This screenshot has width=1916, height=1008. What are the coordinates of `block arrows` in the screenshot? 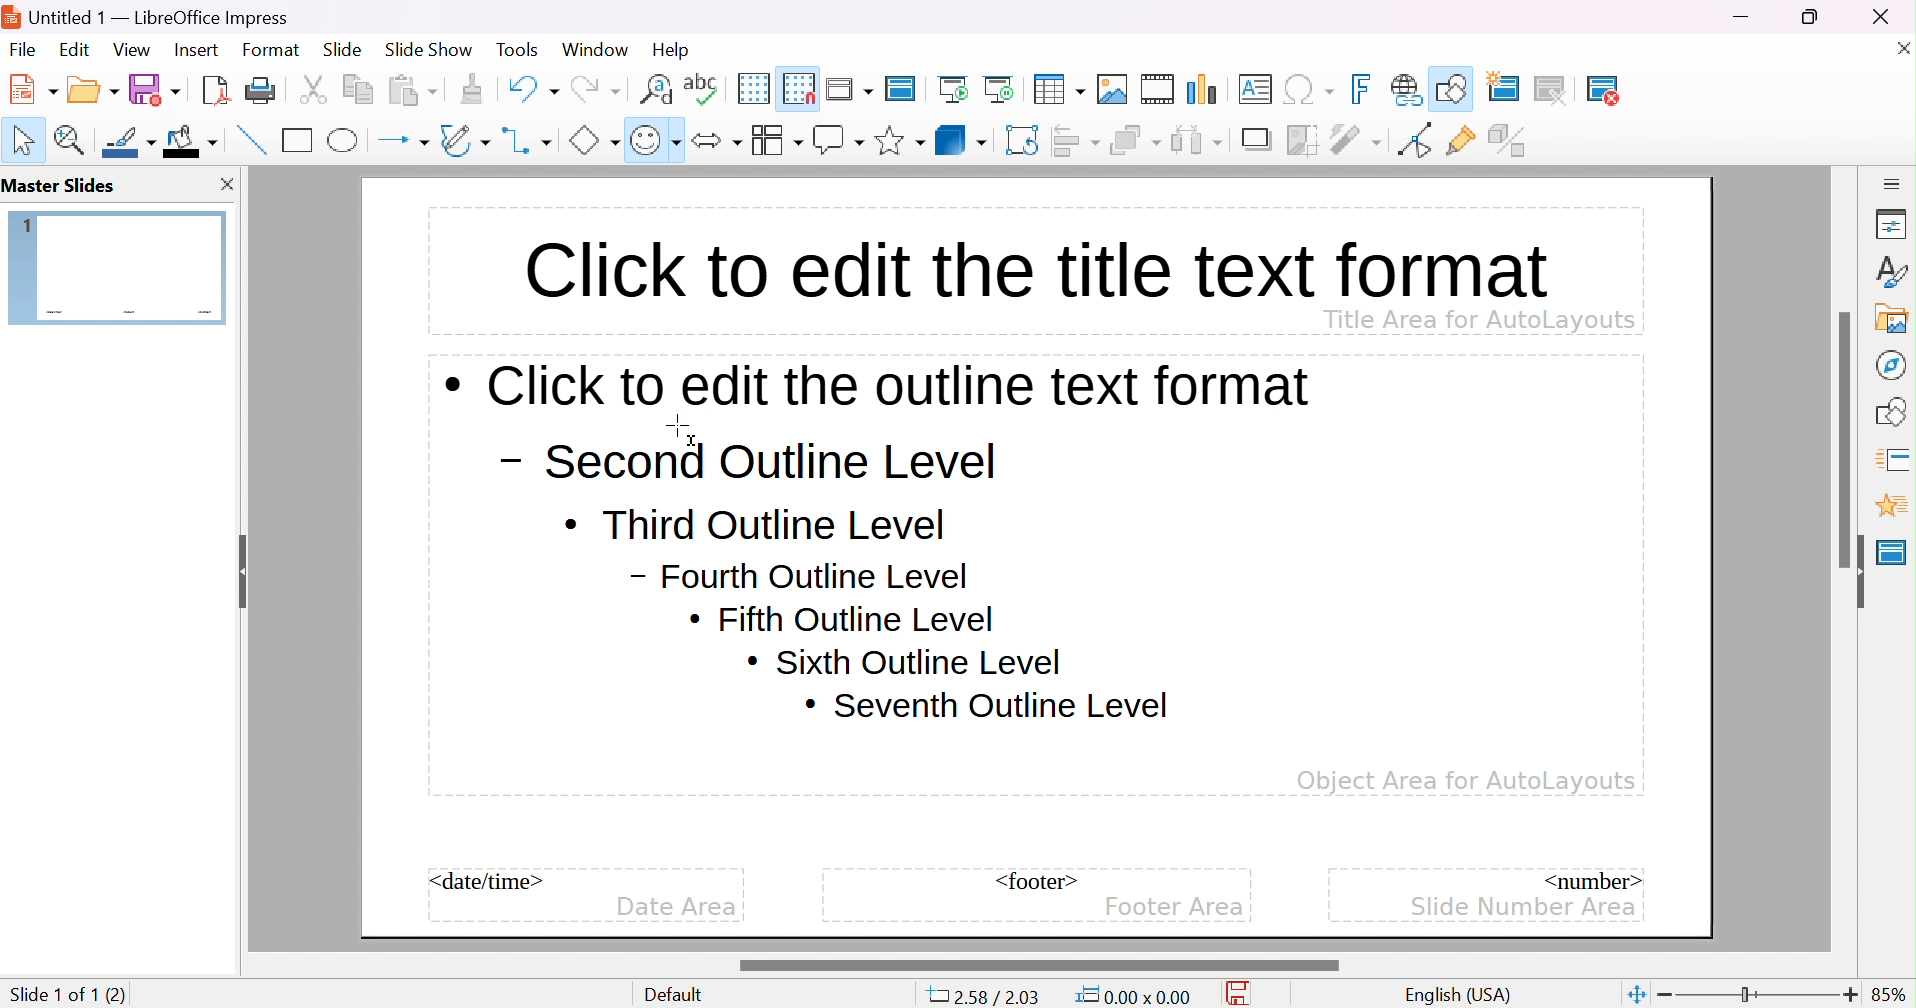 It's located at (716, 140).